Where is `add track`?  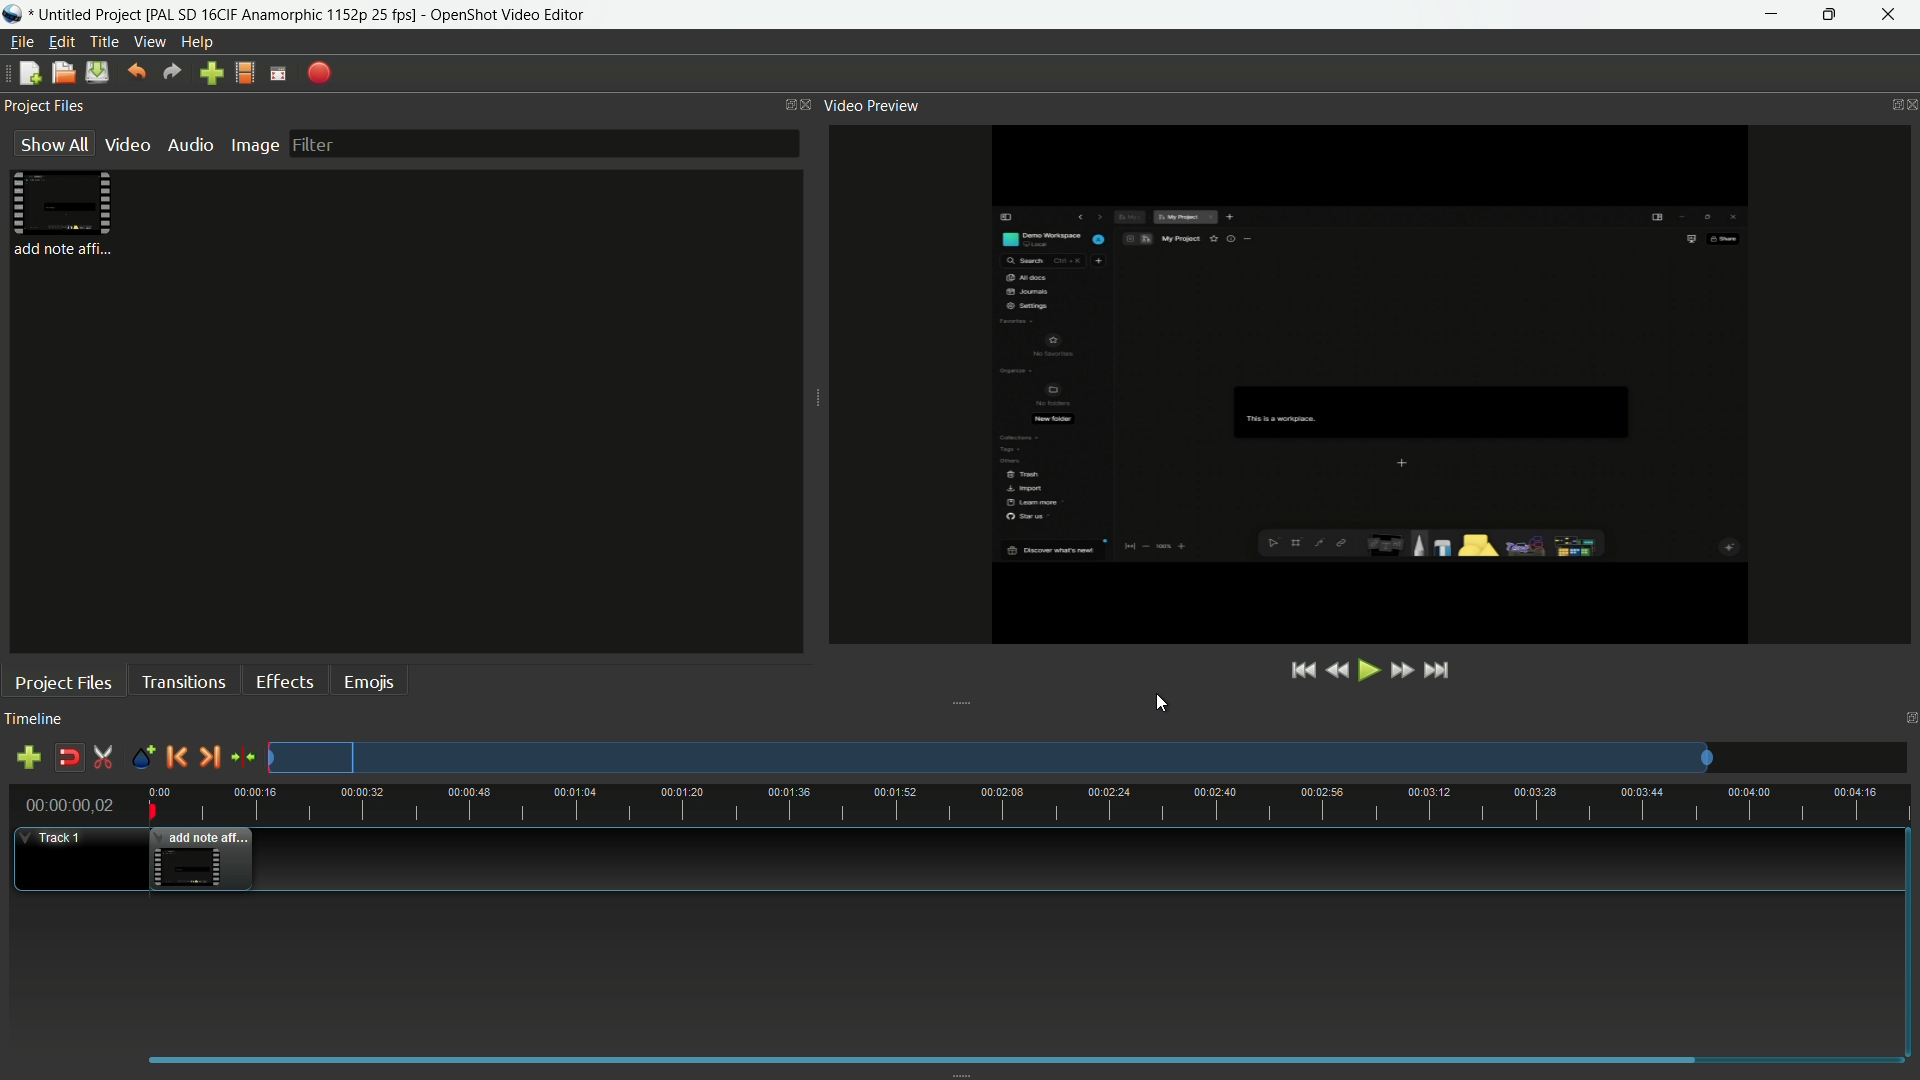
add track is located at coordinates (25, 758).